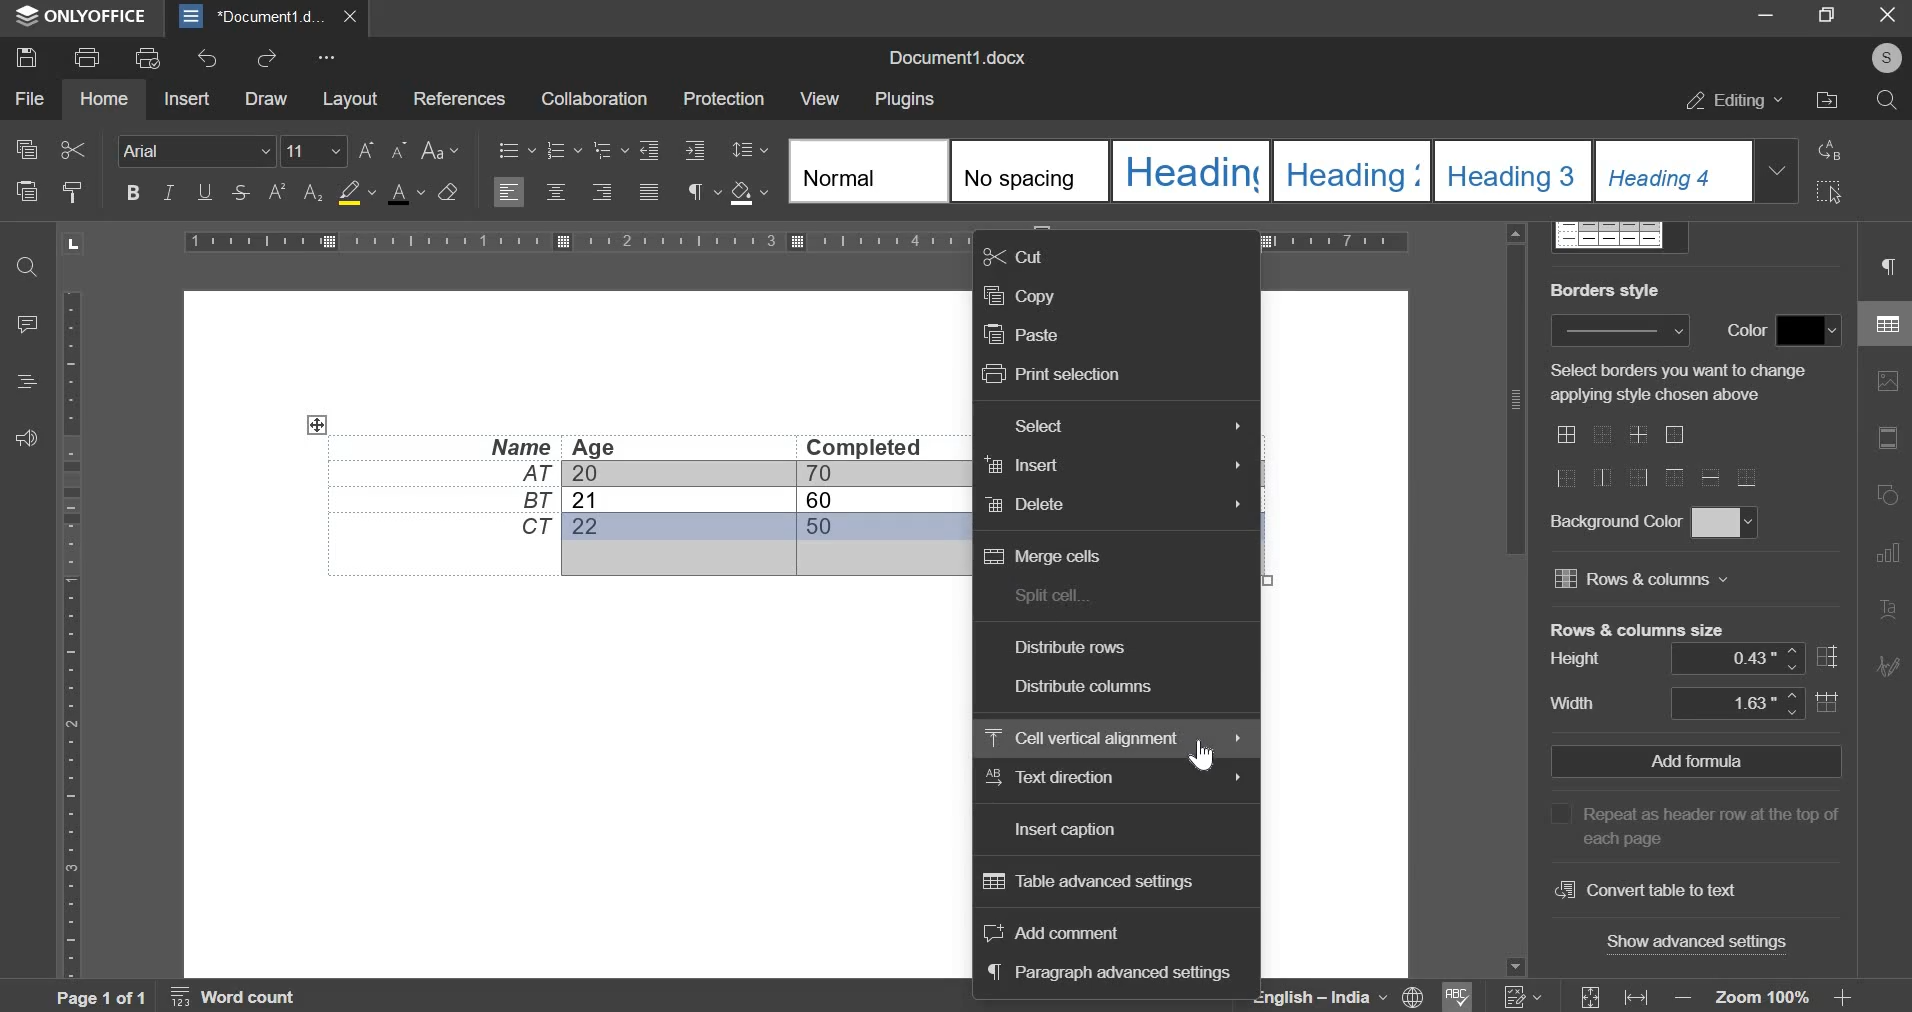  Describe the element at coordinates (1201, 754) in the screenshot. I see `cursor` at that location.